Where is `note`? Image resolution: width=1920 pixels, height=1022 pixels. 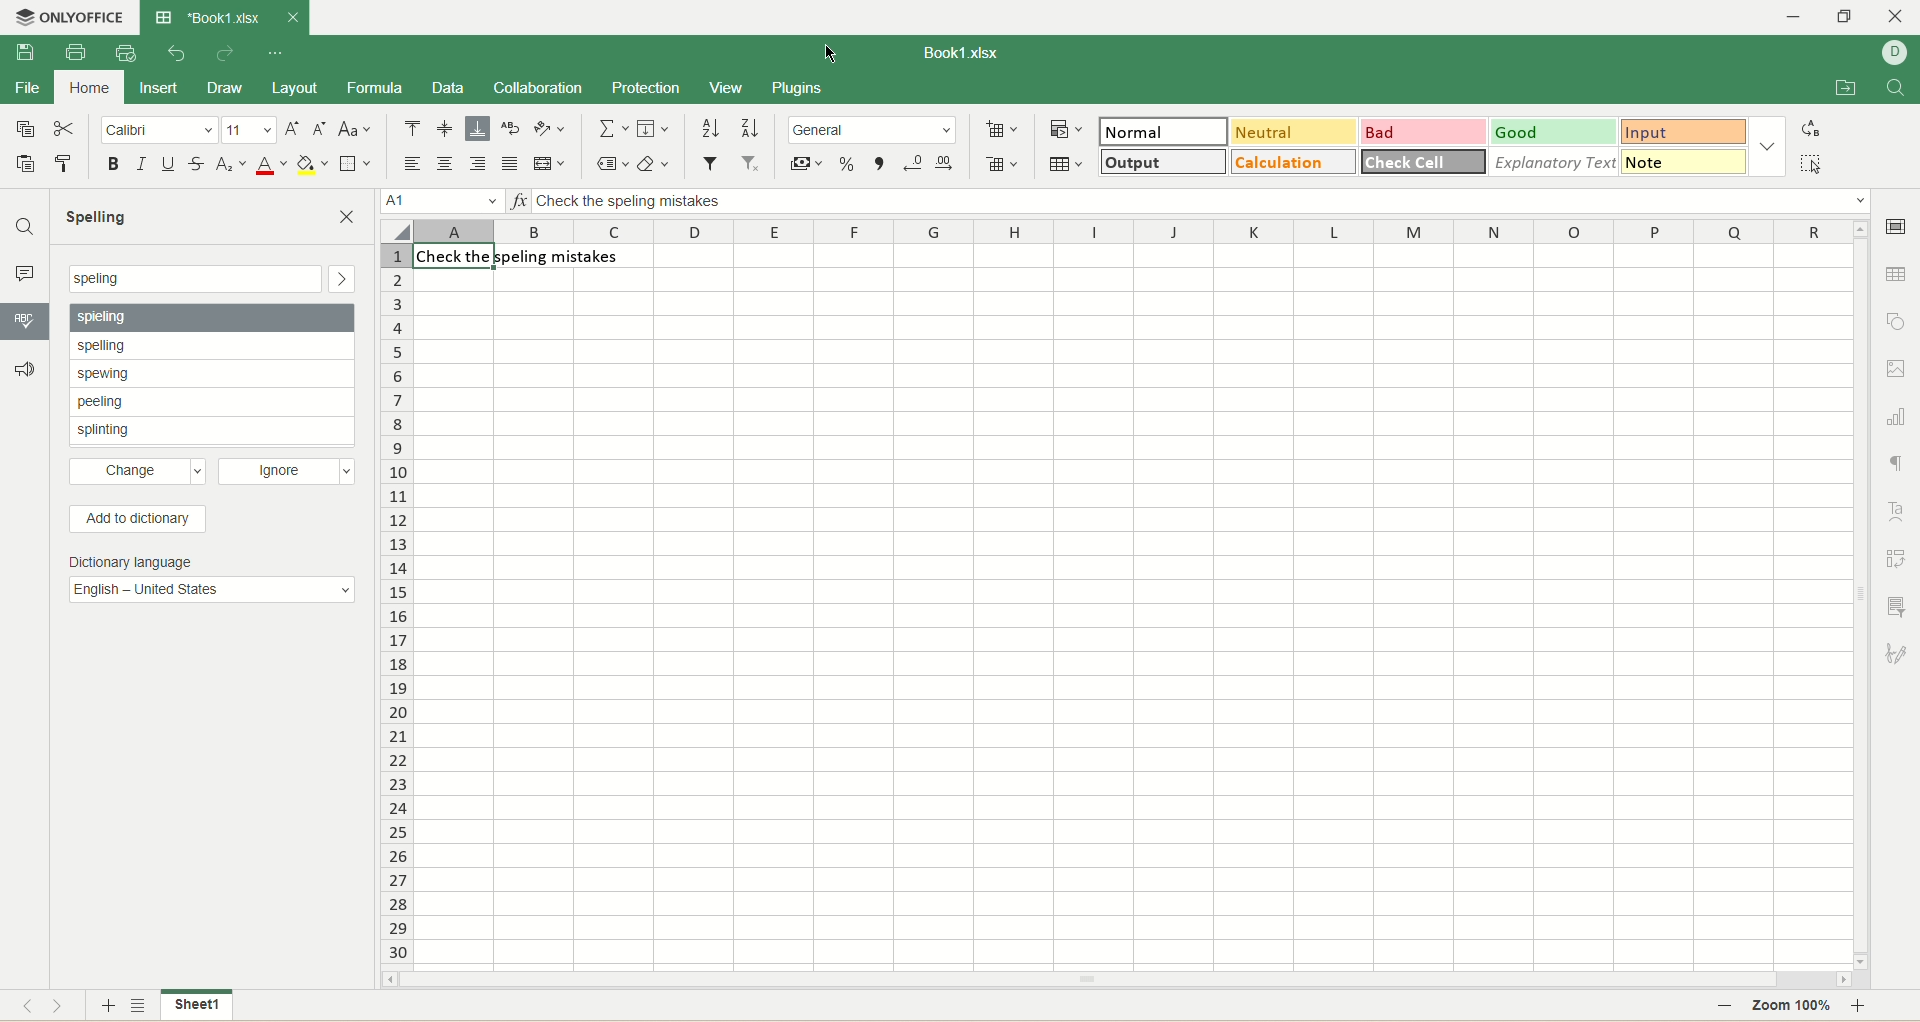 note is located at coordinates (1683, 163).